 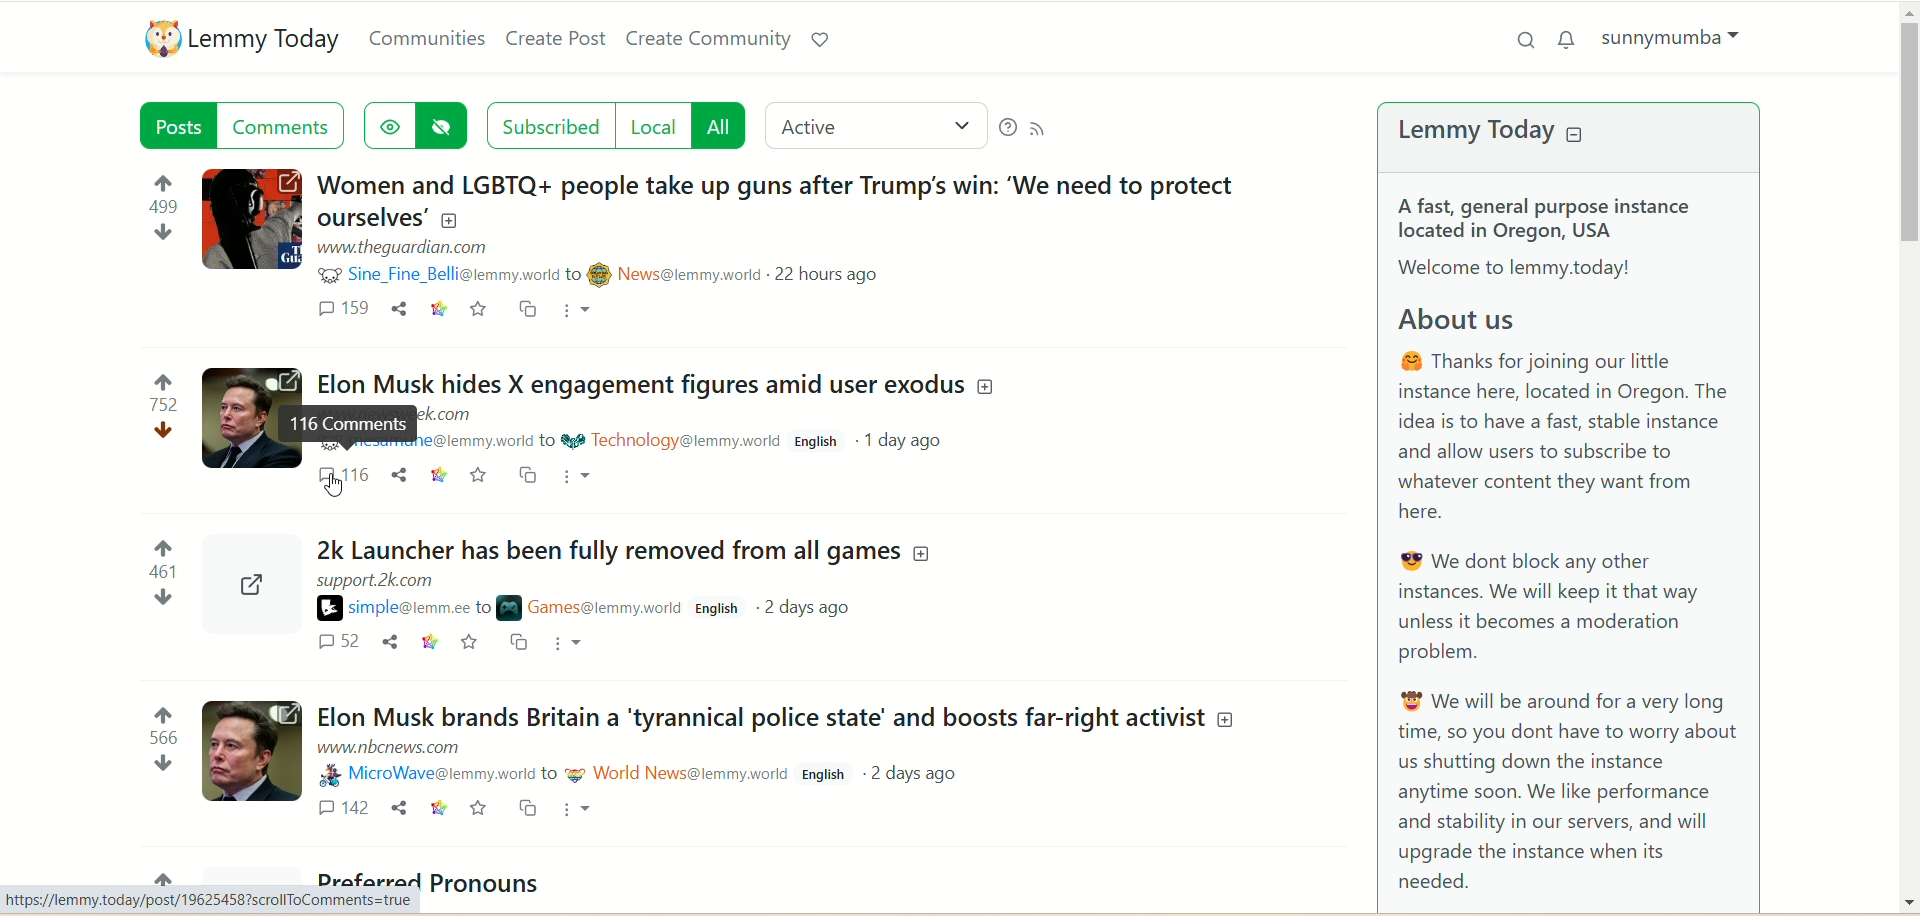 What do you see at coordinates (1007, 129) in the screenshot?
I see `help` at bounding box center [1007, 129].